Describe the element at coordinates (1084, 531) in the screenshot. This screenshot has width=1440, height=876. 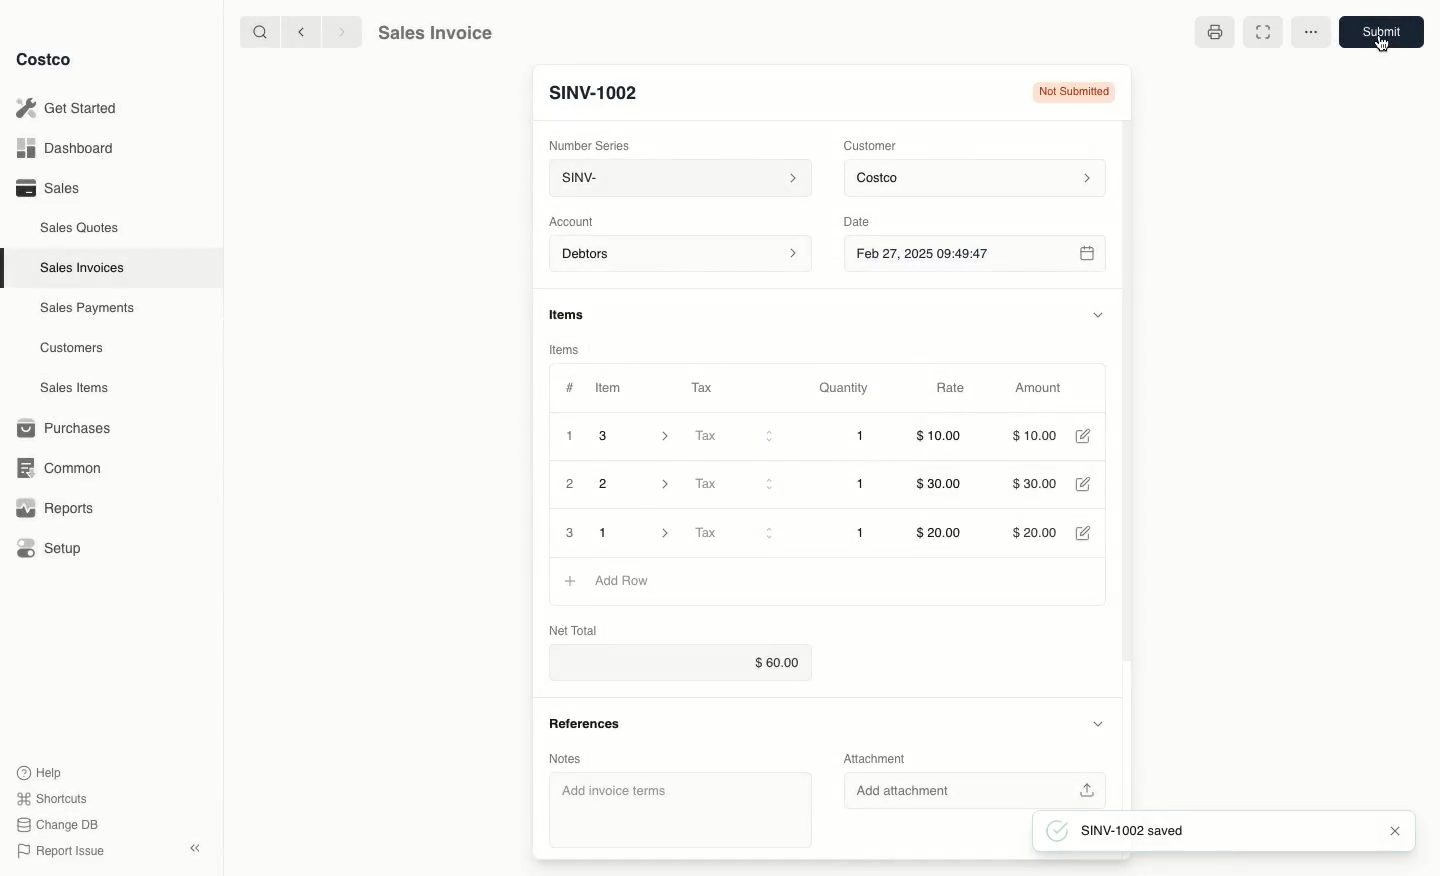
I see `Edit` at that location.